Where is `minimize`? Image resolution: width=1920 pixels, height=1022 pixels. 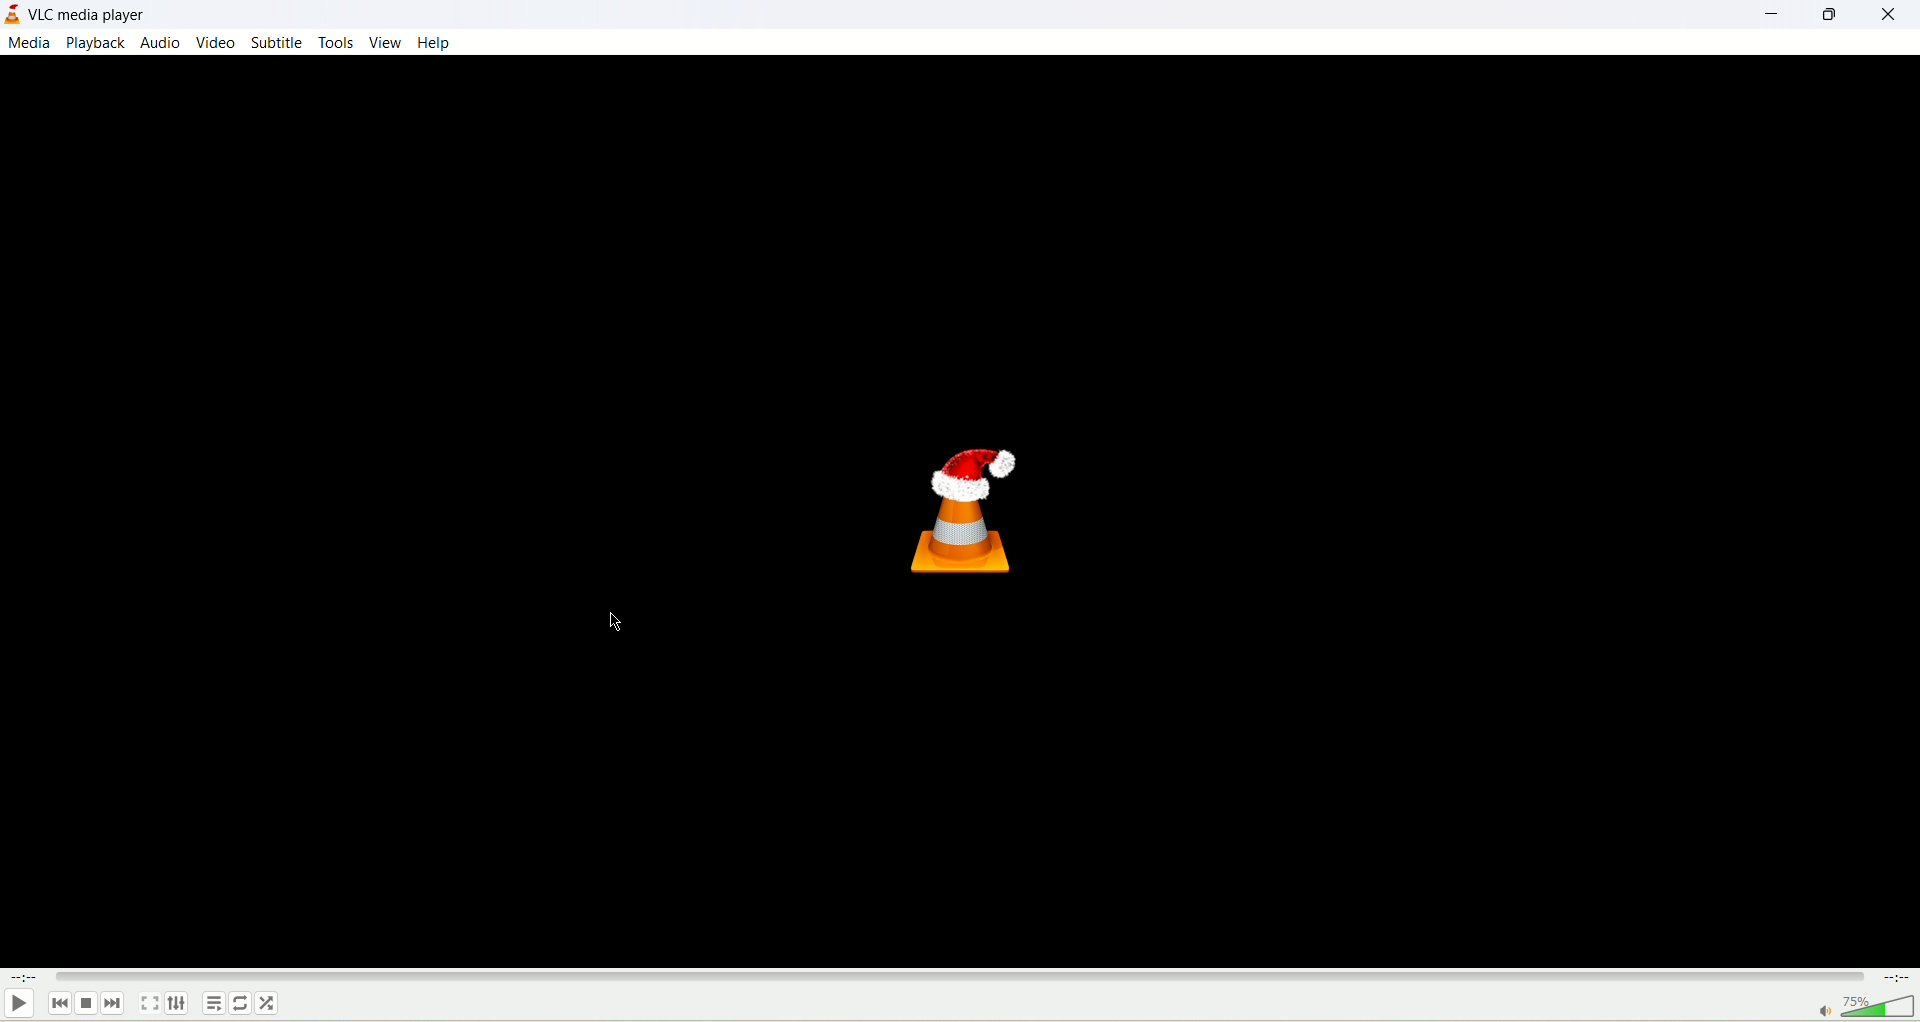 minimize is located at coordinates (1781, 14).